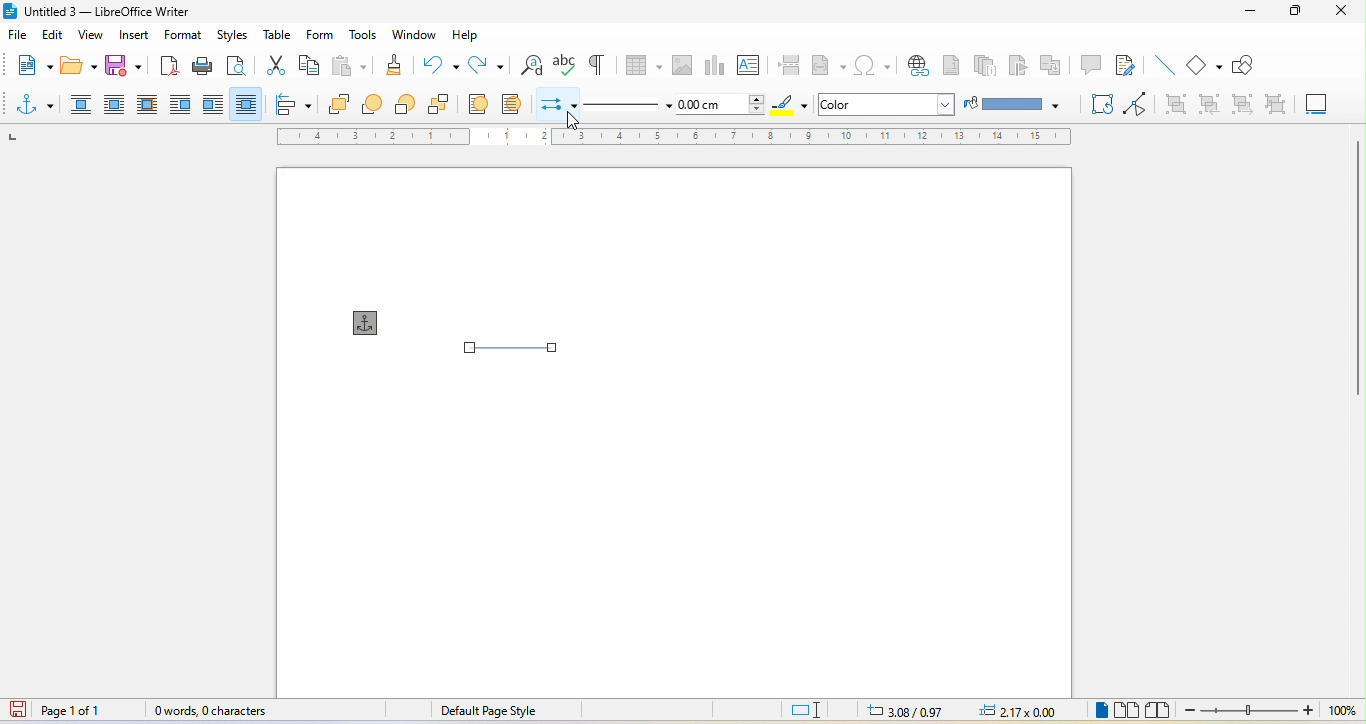 The width and height of the screenshot is (1366, 724). I want to click on page break, so click(788, 65).